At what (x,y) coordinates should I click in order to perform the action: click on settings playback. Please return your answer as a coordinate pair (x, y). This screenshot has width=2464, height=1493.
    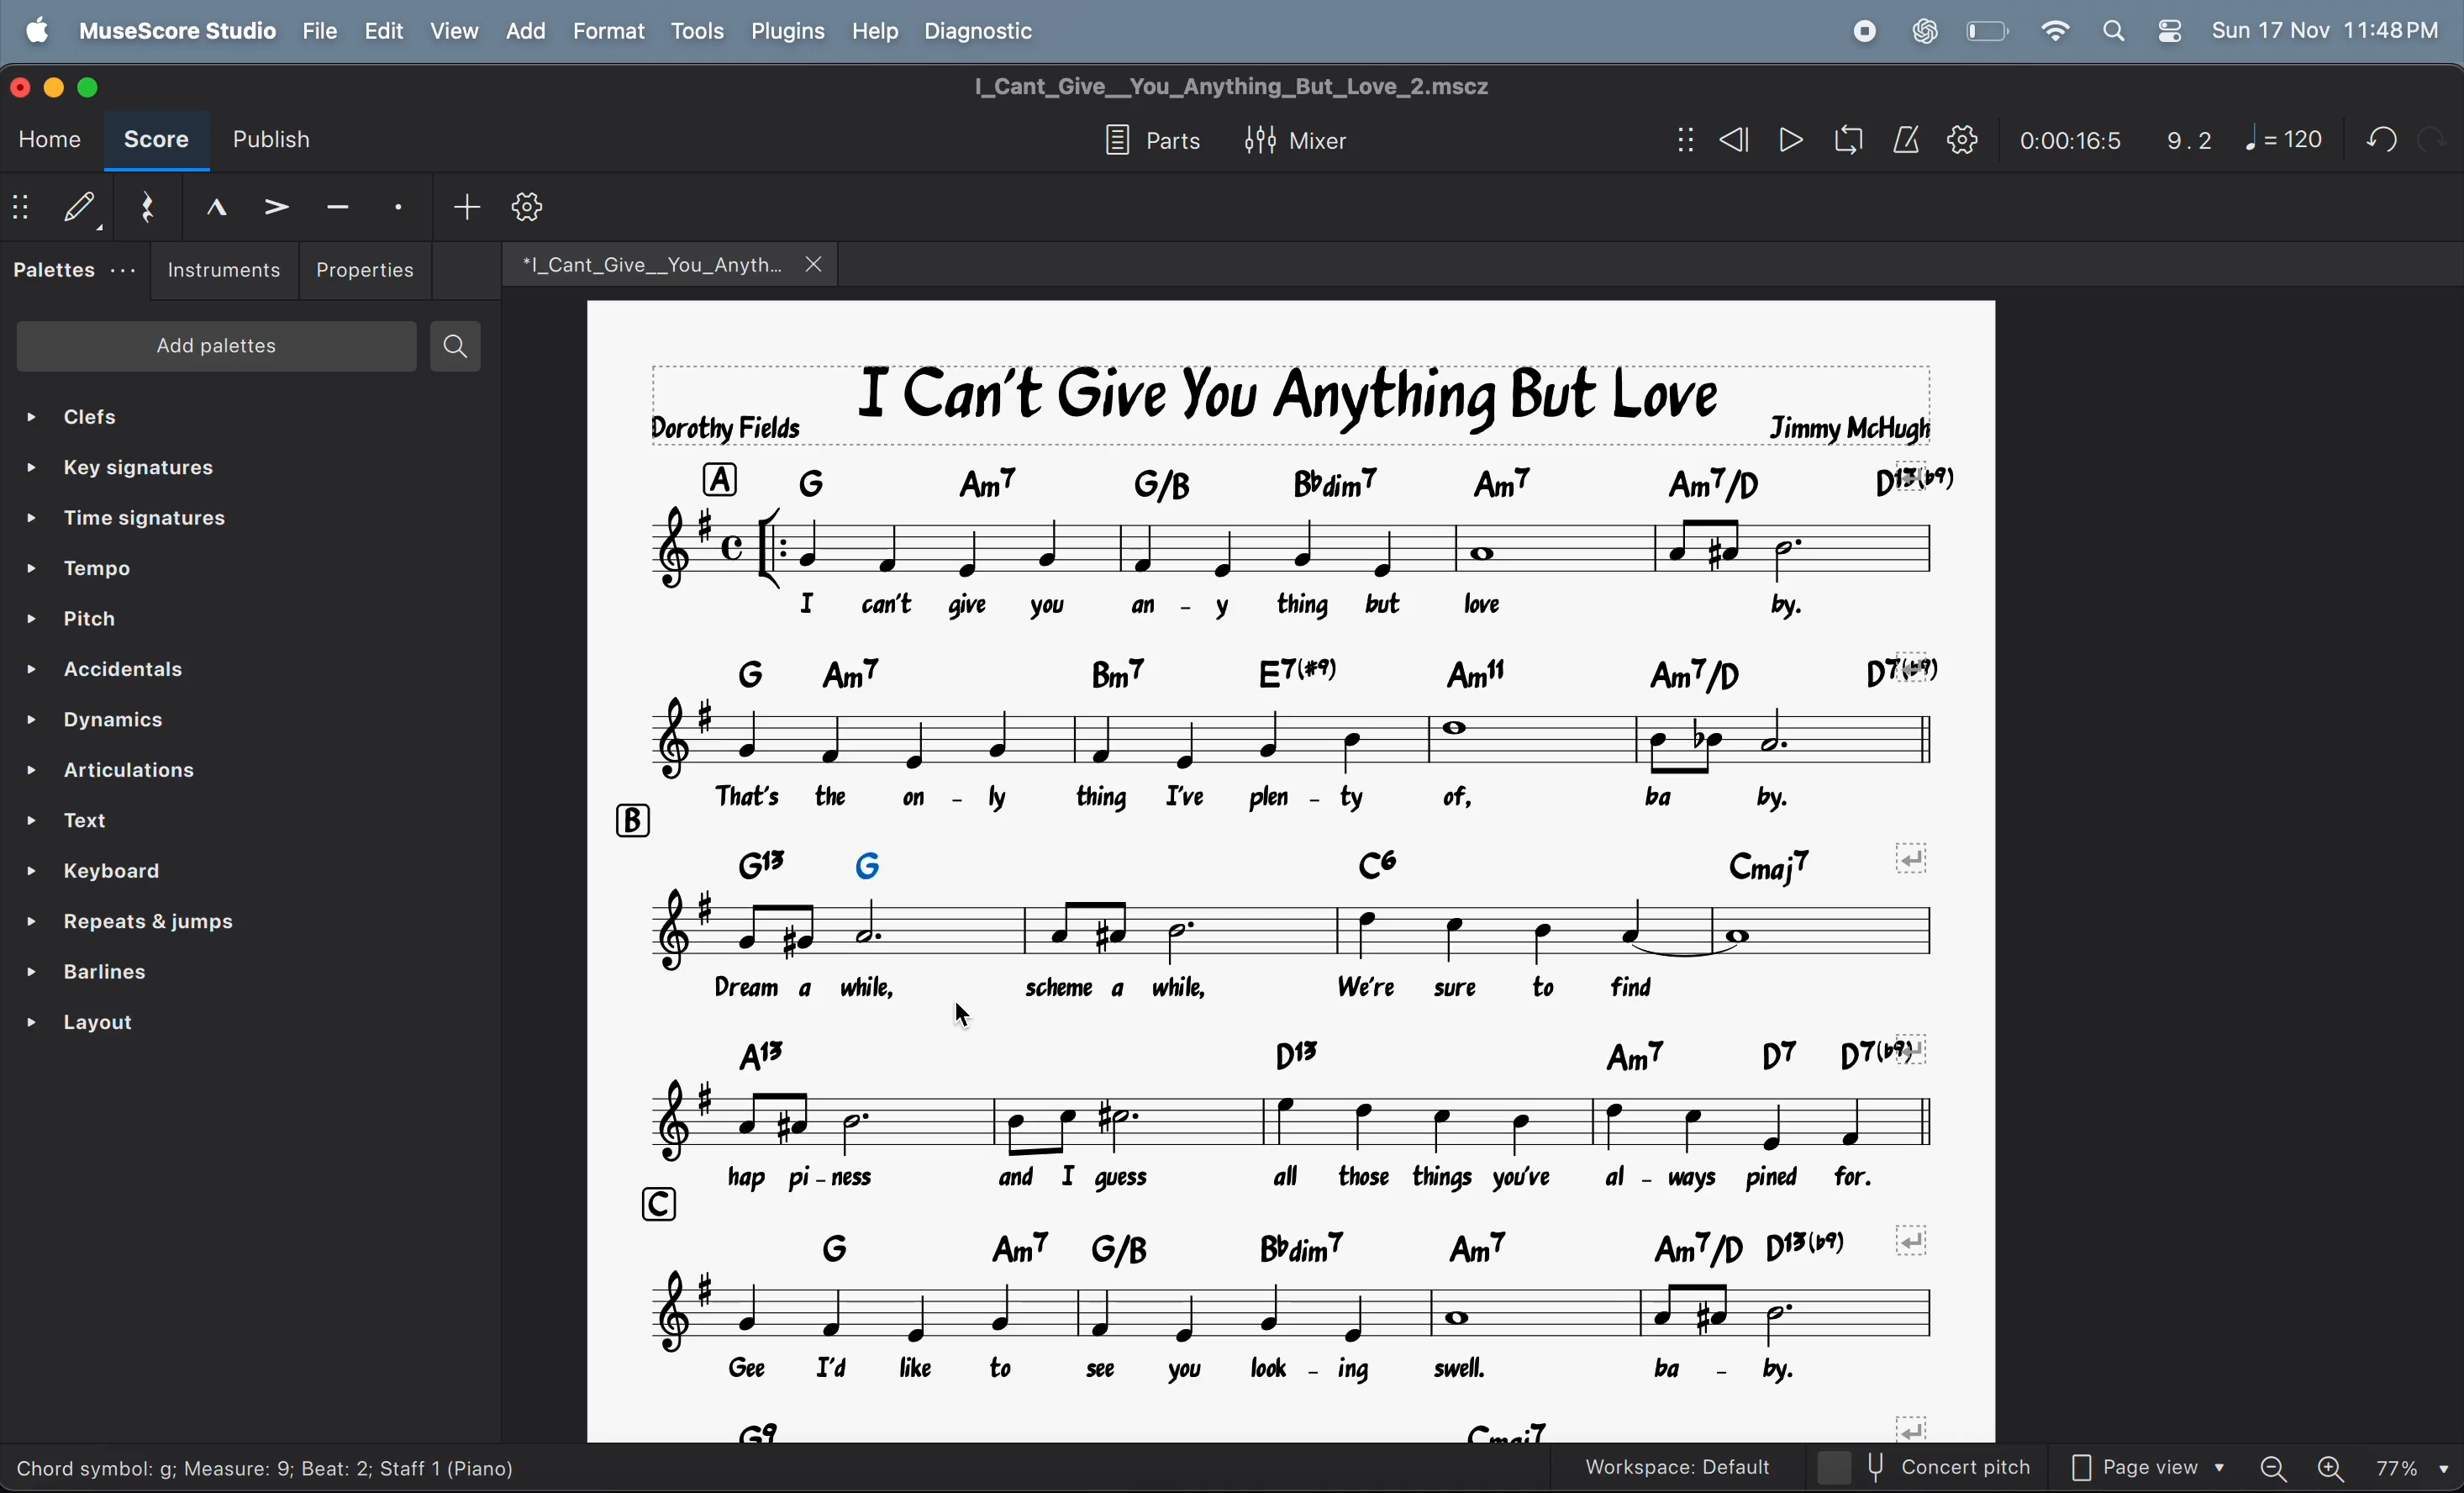
    Looking at the image, I should click on (1964, 139).